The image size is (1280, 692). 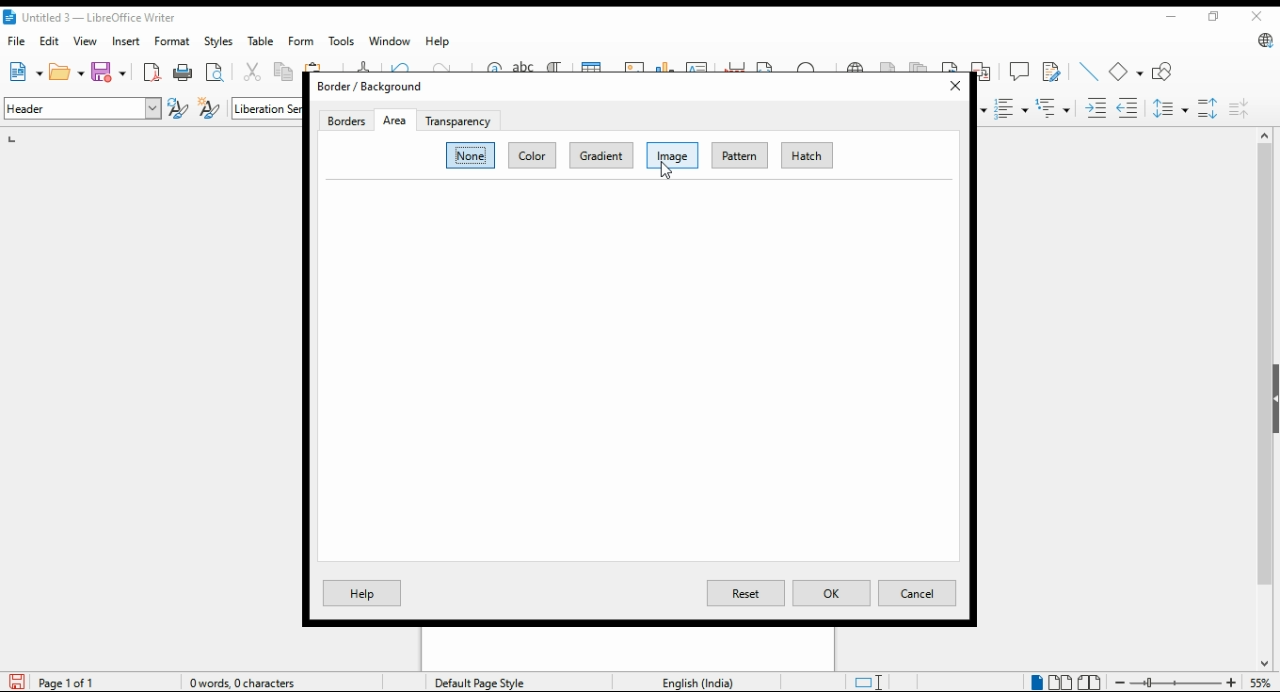 I want to click on area, so click(x=395, y=121).